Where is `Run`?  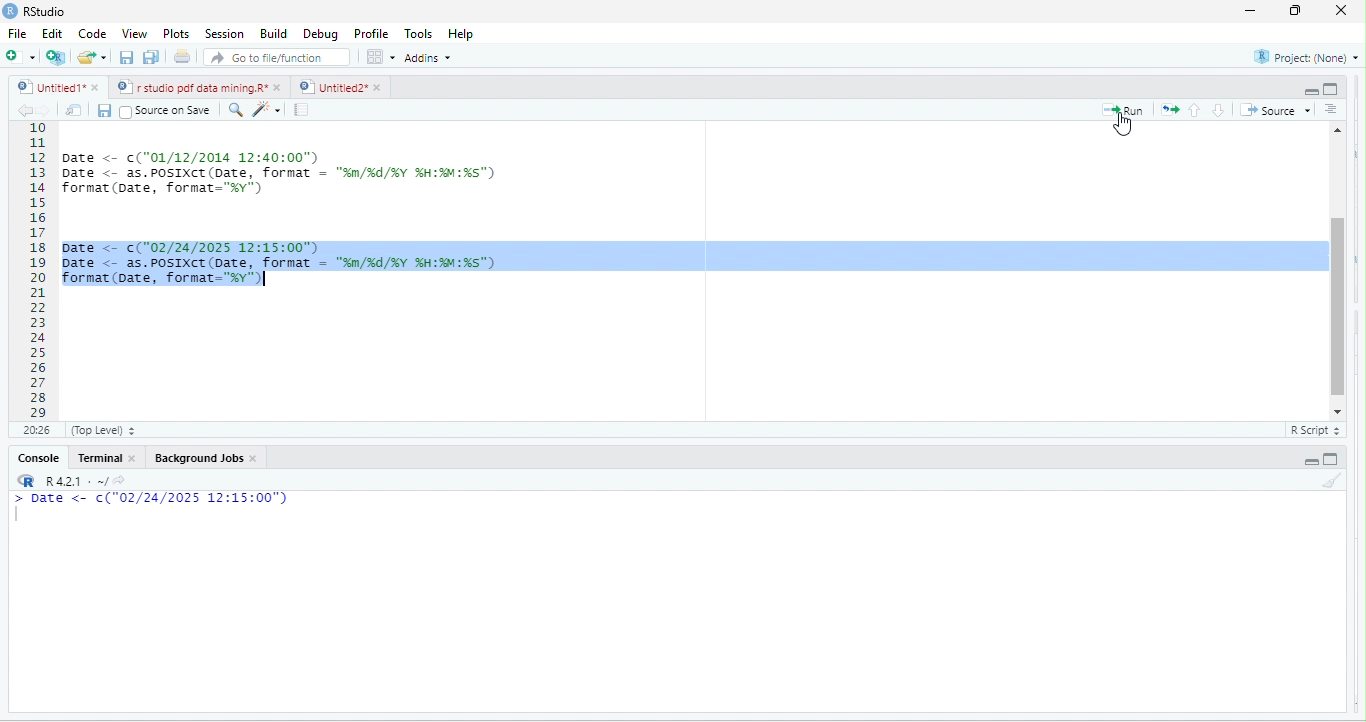
Run is located at coordinates (1127, 111).